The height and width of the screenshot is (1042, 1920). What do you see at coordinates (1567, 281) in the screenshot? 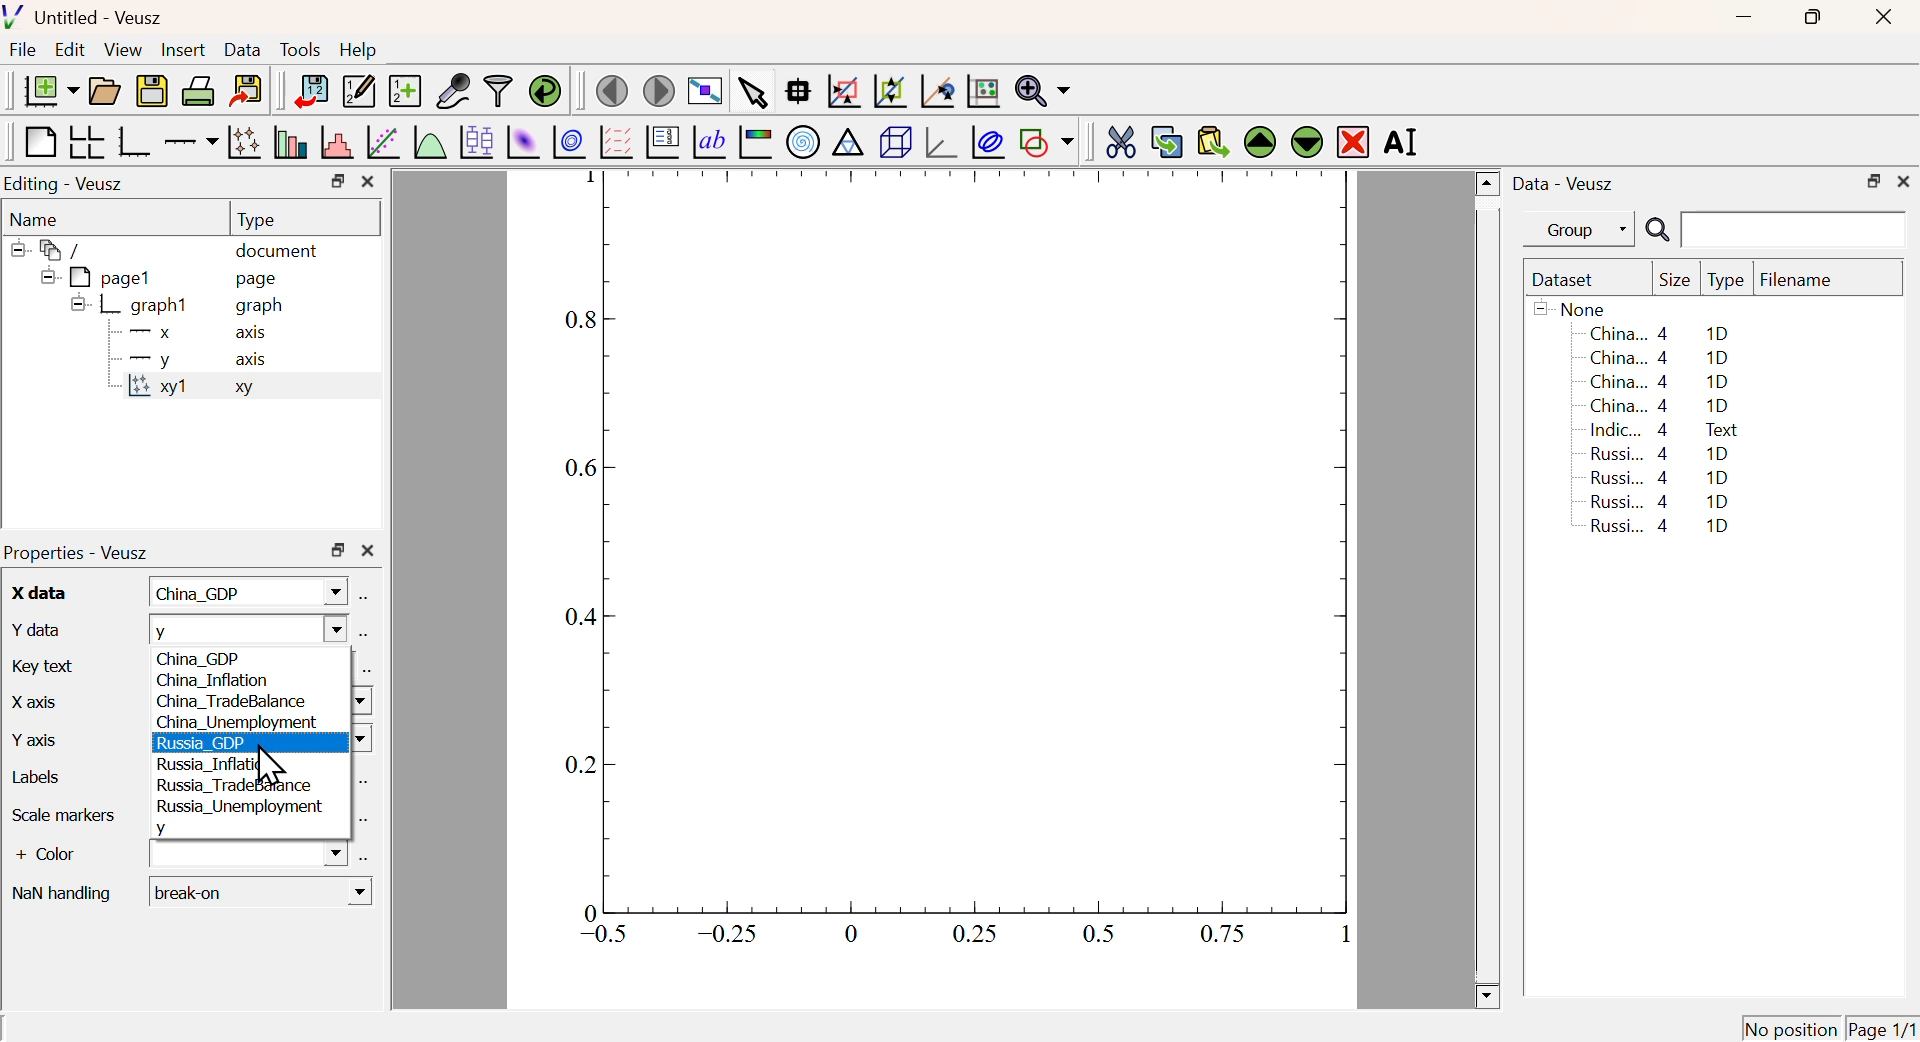
I see `Dataset` at bounding box center [1567, 281].